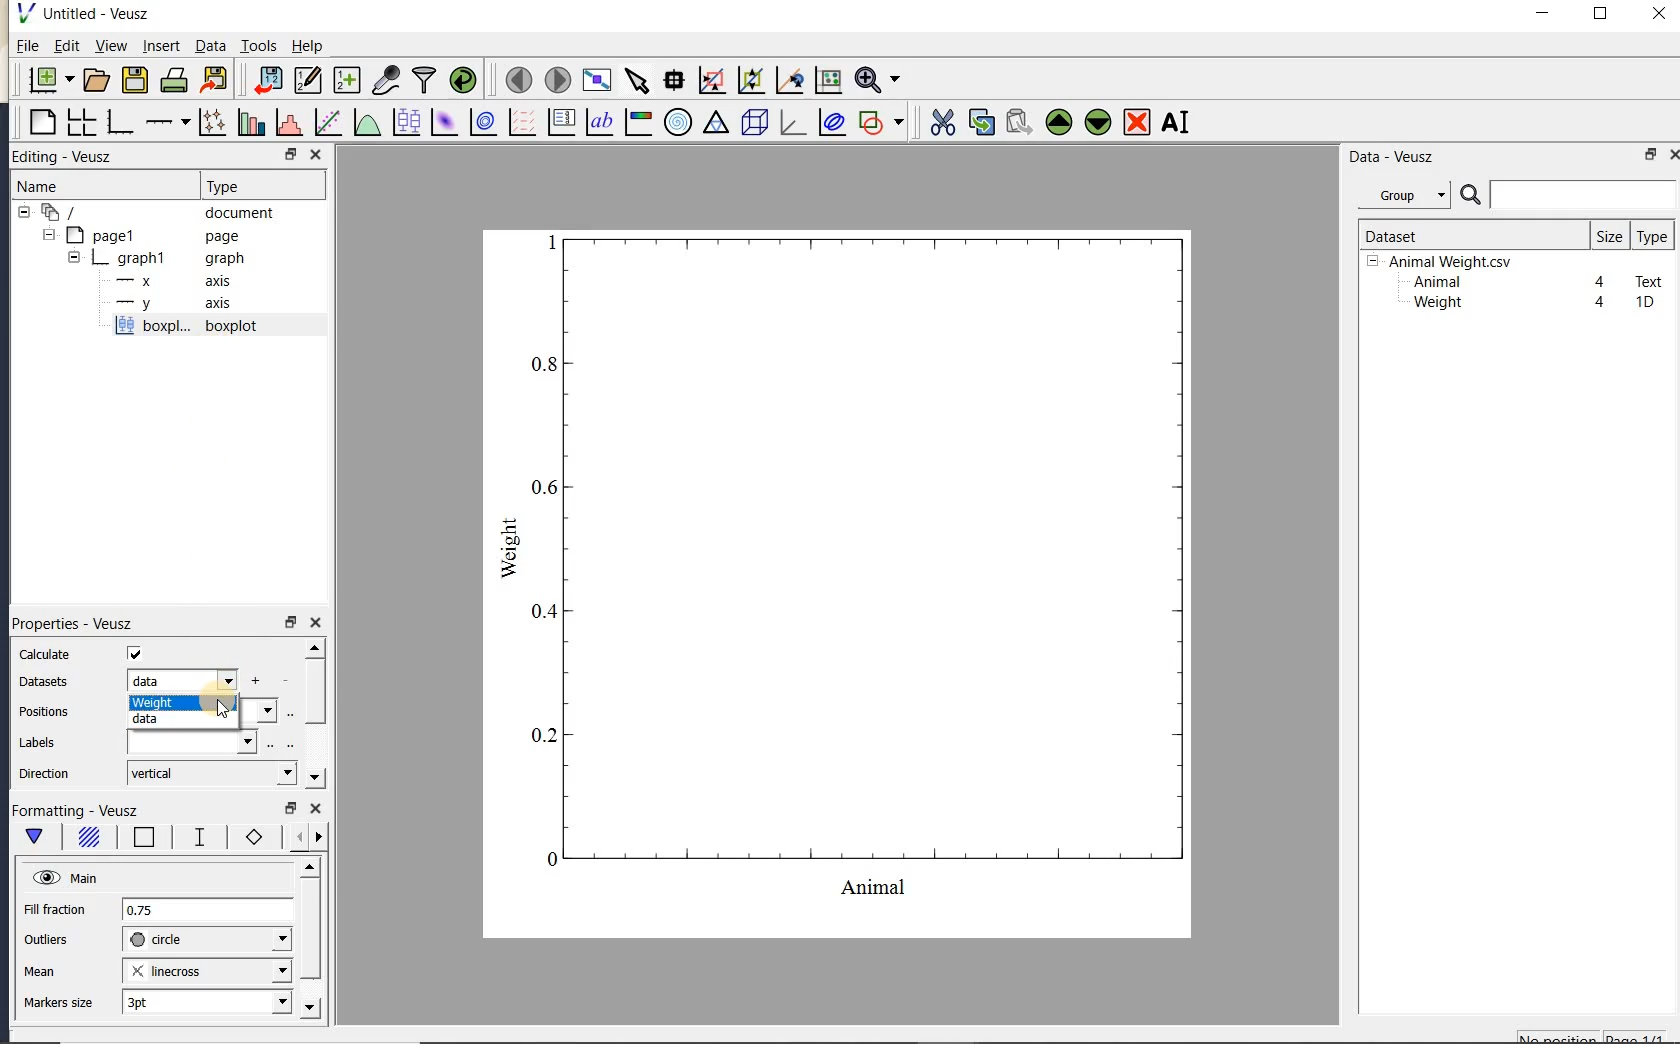 The height and width of the screenshot is (1044, 1680). I want to click on move the selected widget down, so click(1098, 122).